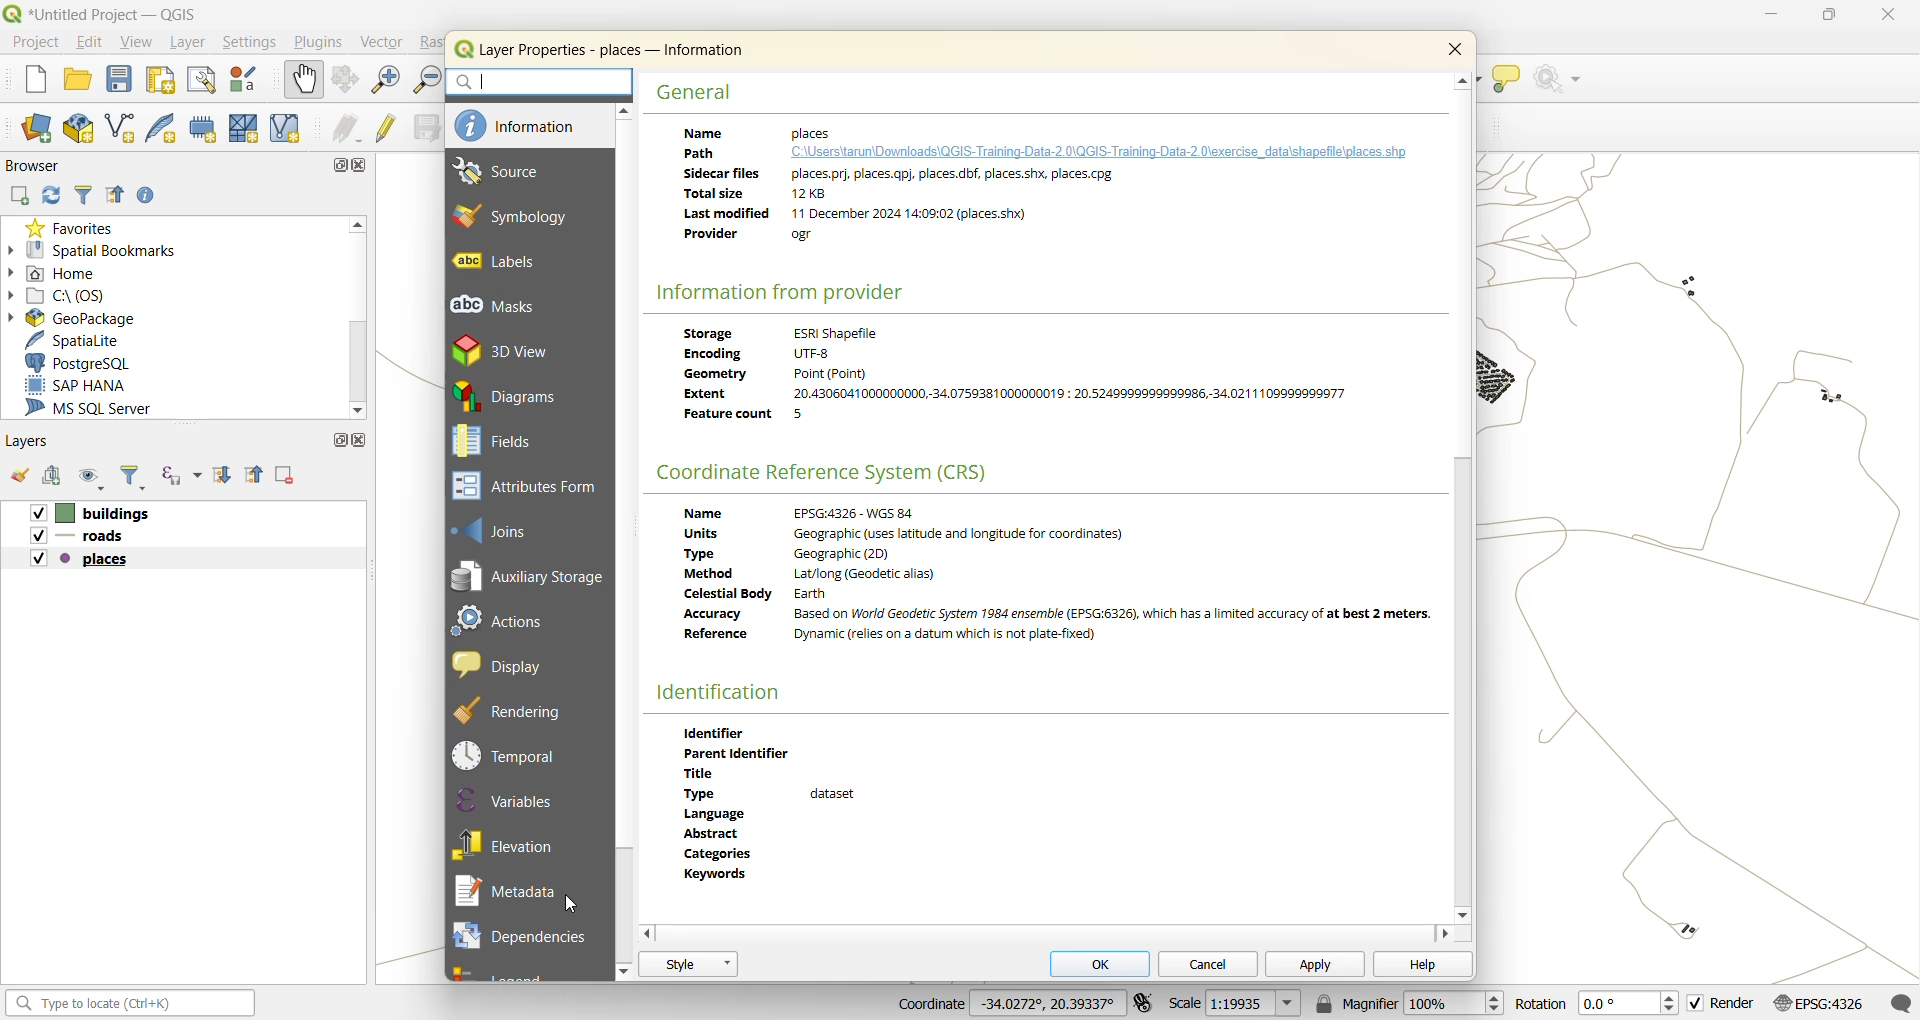 This screenshot has height=1020, width=1920. What do you see at coordinates (357, 359) in the screenshot?
I see `scroll bar` at bounding box center [357, 359].